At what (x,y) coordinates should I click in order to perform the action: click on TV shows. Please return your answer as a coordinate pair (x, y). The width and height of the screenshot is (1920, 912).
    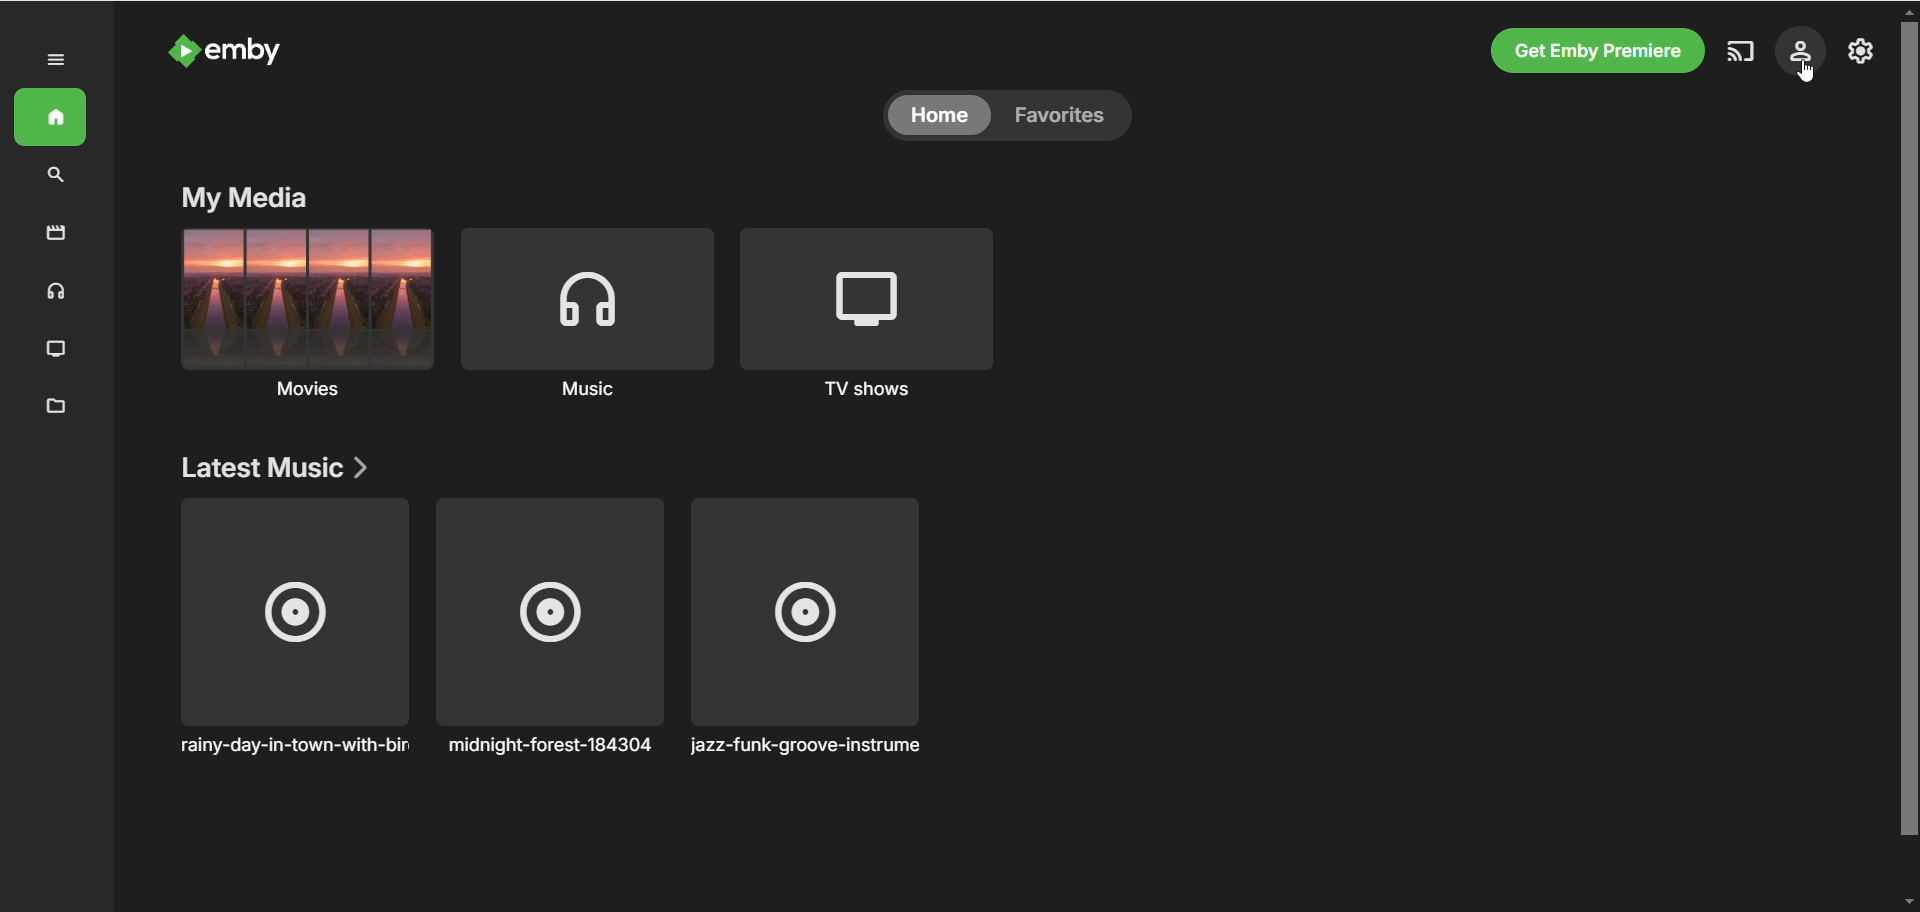
    Looking at the image, I should click on (58, 351).